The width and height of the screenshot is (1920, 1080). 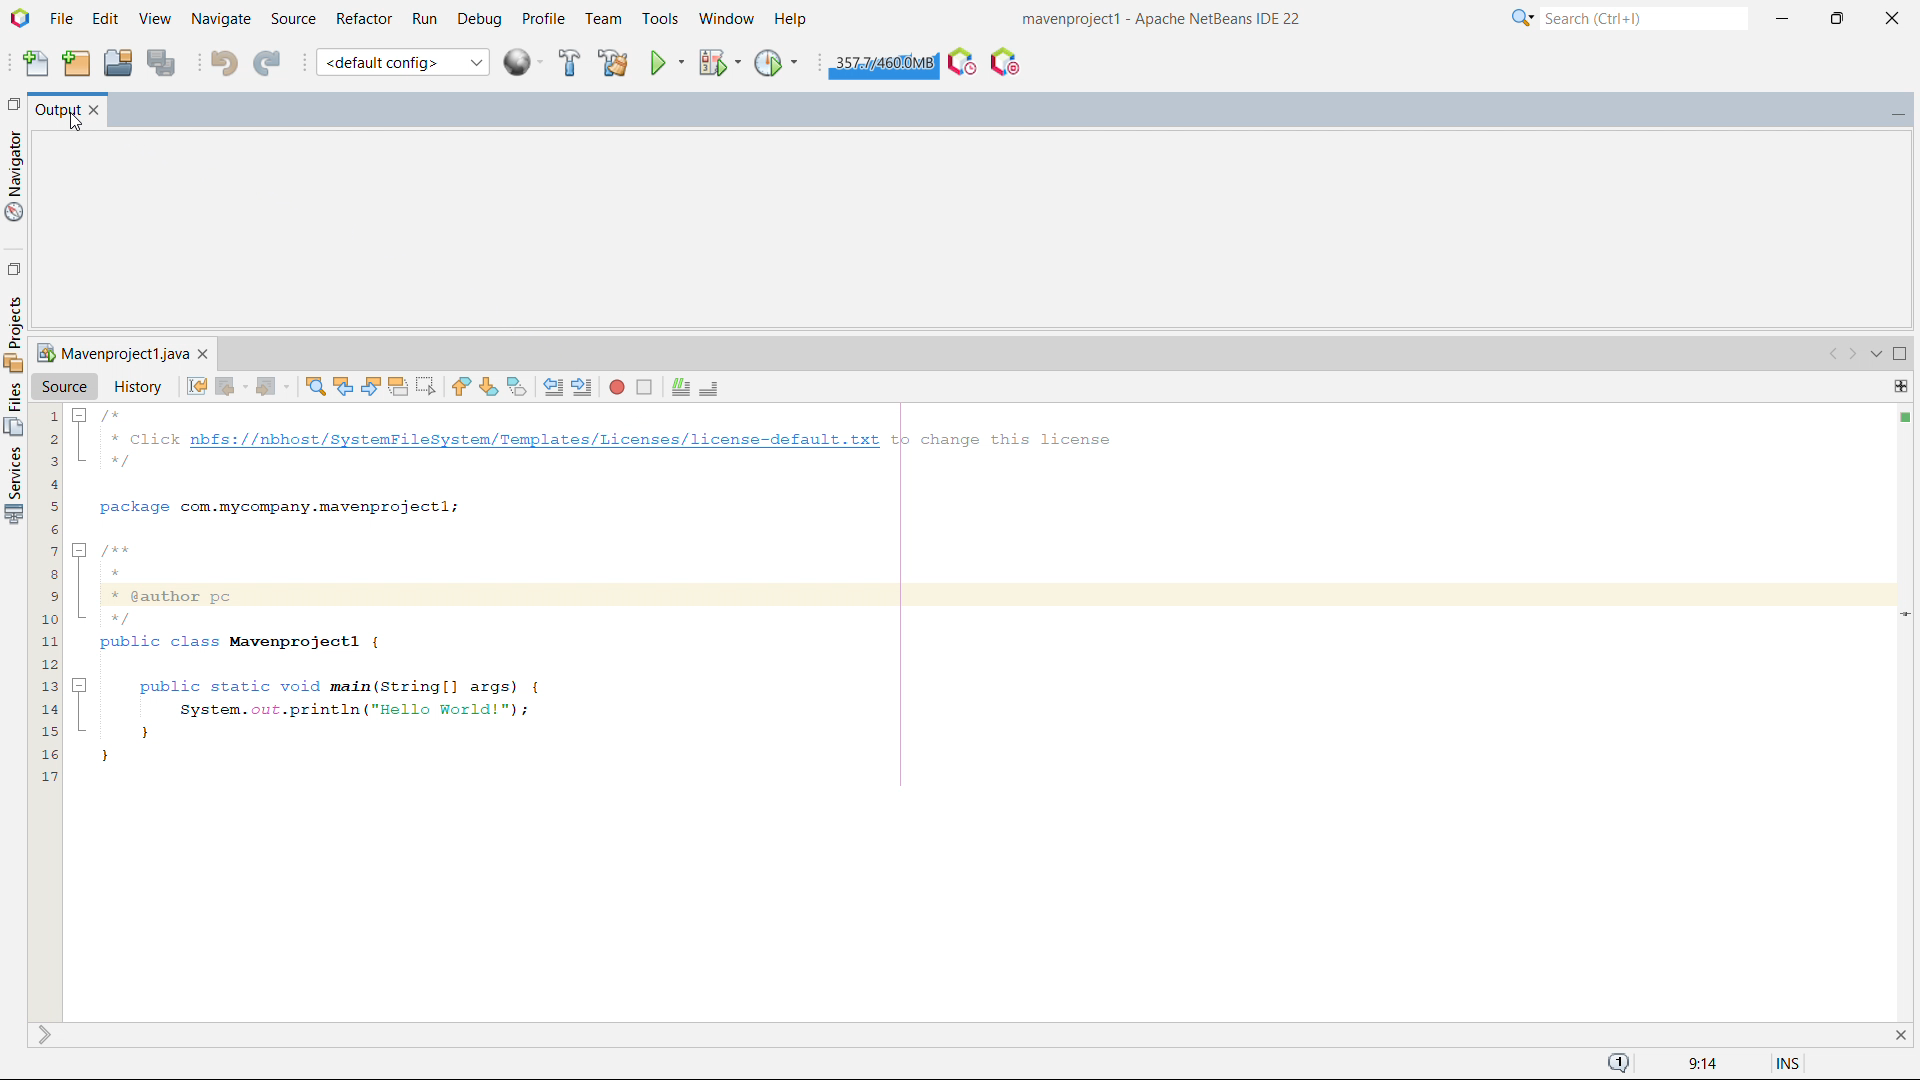 I want to click on minimize, so click(x=1781, y=18).